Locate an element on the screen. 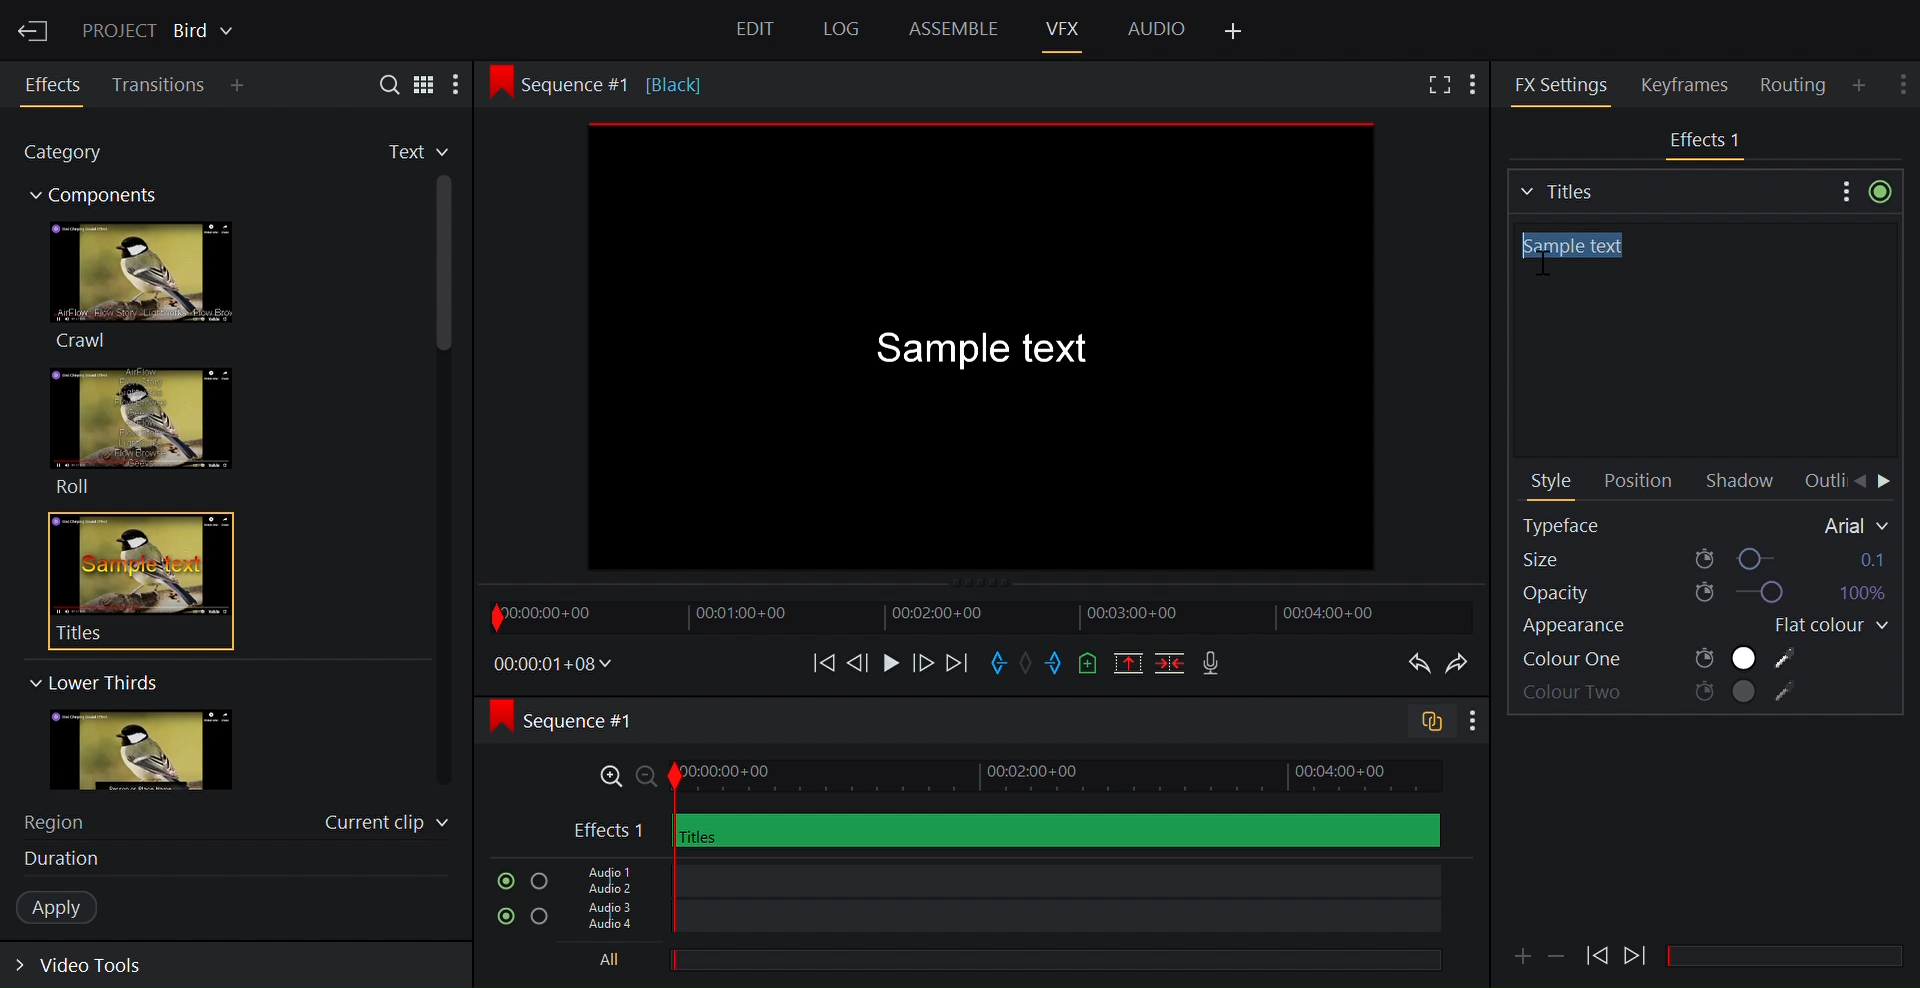 Image resolution: width=1920 pixels, height=988 pixels. Add Panel is located at coordinates (242, 87).